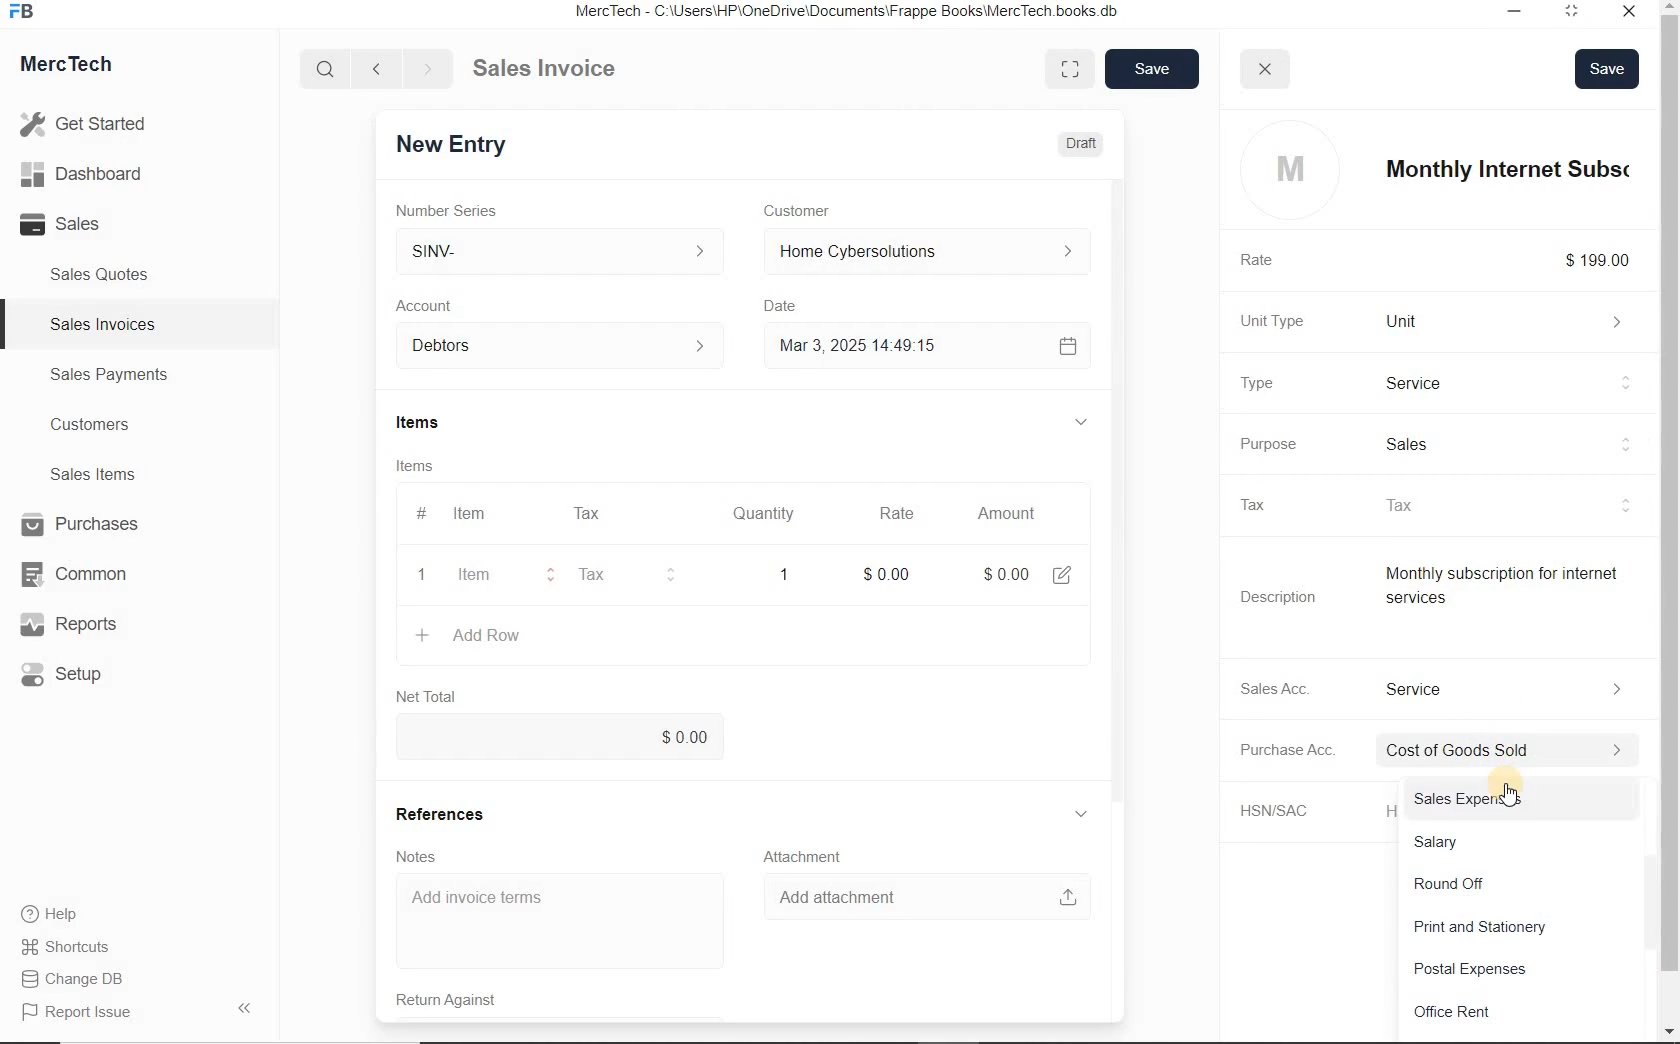 This screenshot has width=1680, height=1044. I want to click on Items, so click(436, 465).